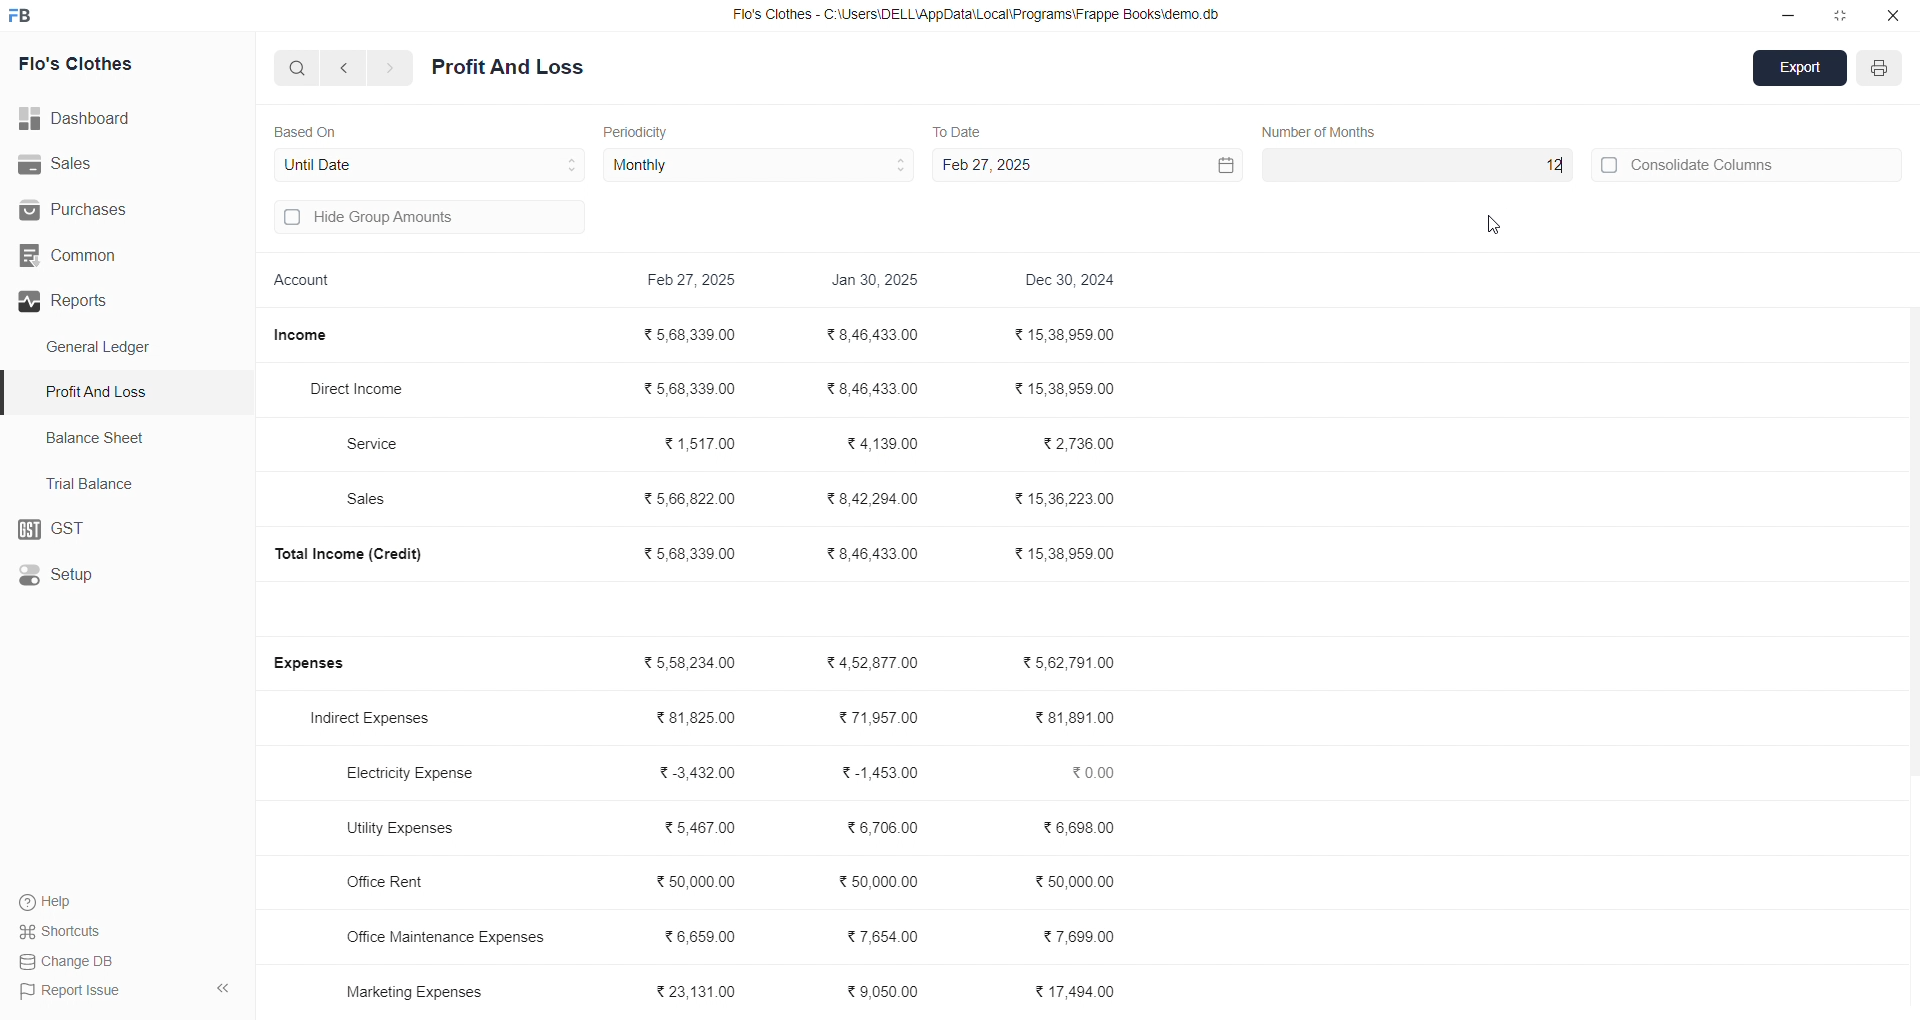 The image size is (1920, 1020). I want to click on ₹ 17,494.00, so click(1078, 991).